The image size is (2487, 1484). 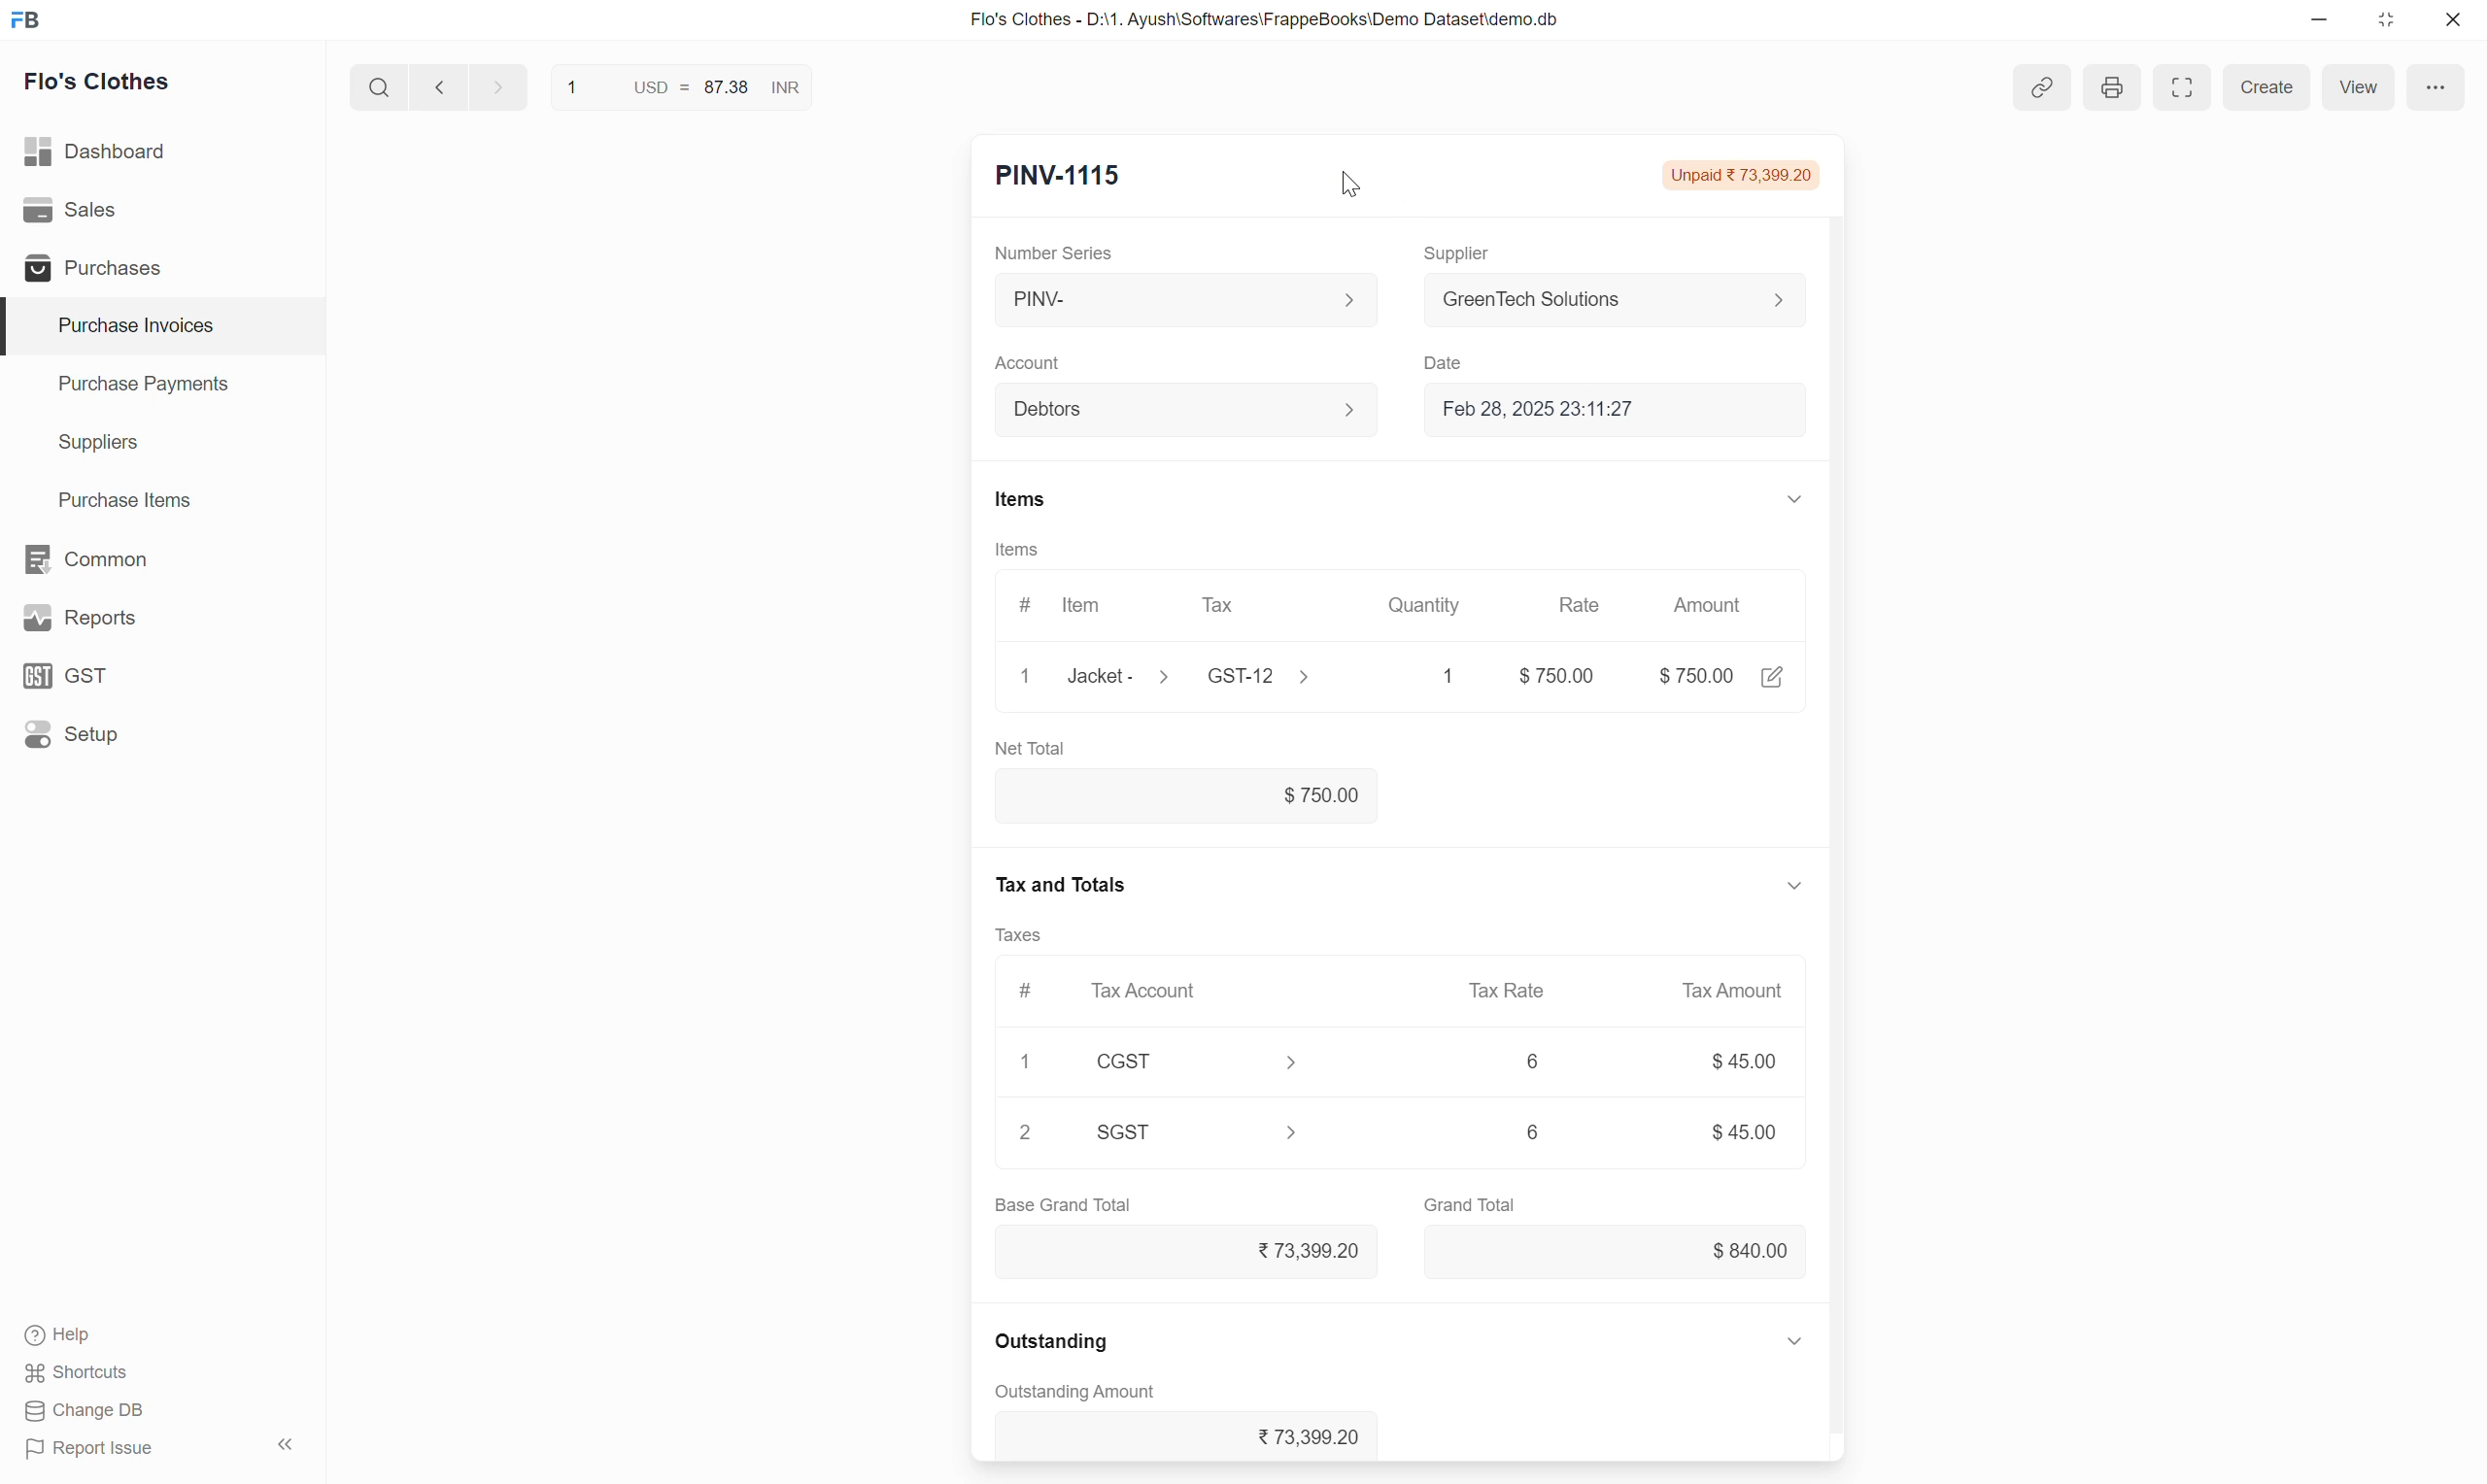 What do you see at coordinates (1020, 935) in the screenshot?
I see `Taxes` at bounding box center [1020, 935].